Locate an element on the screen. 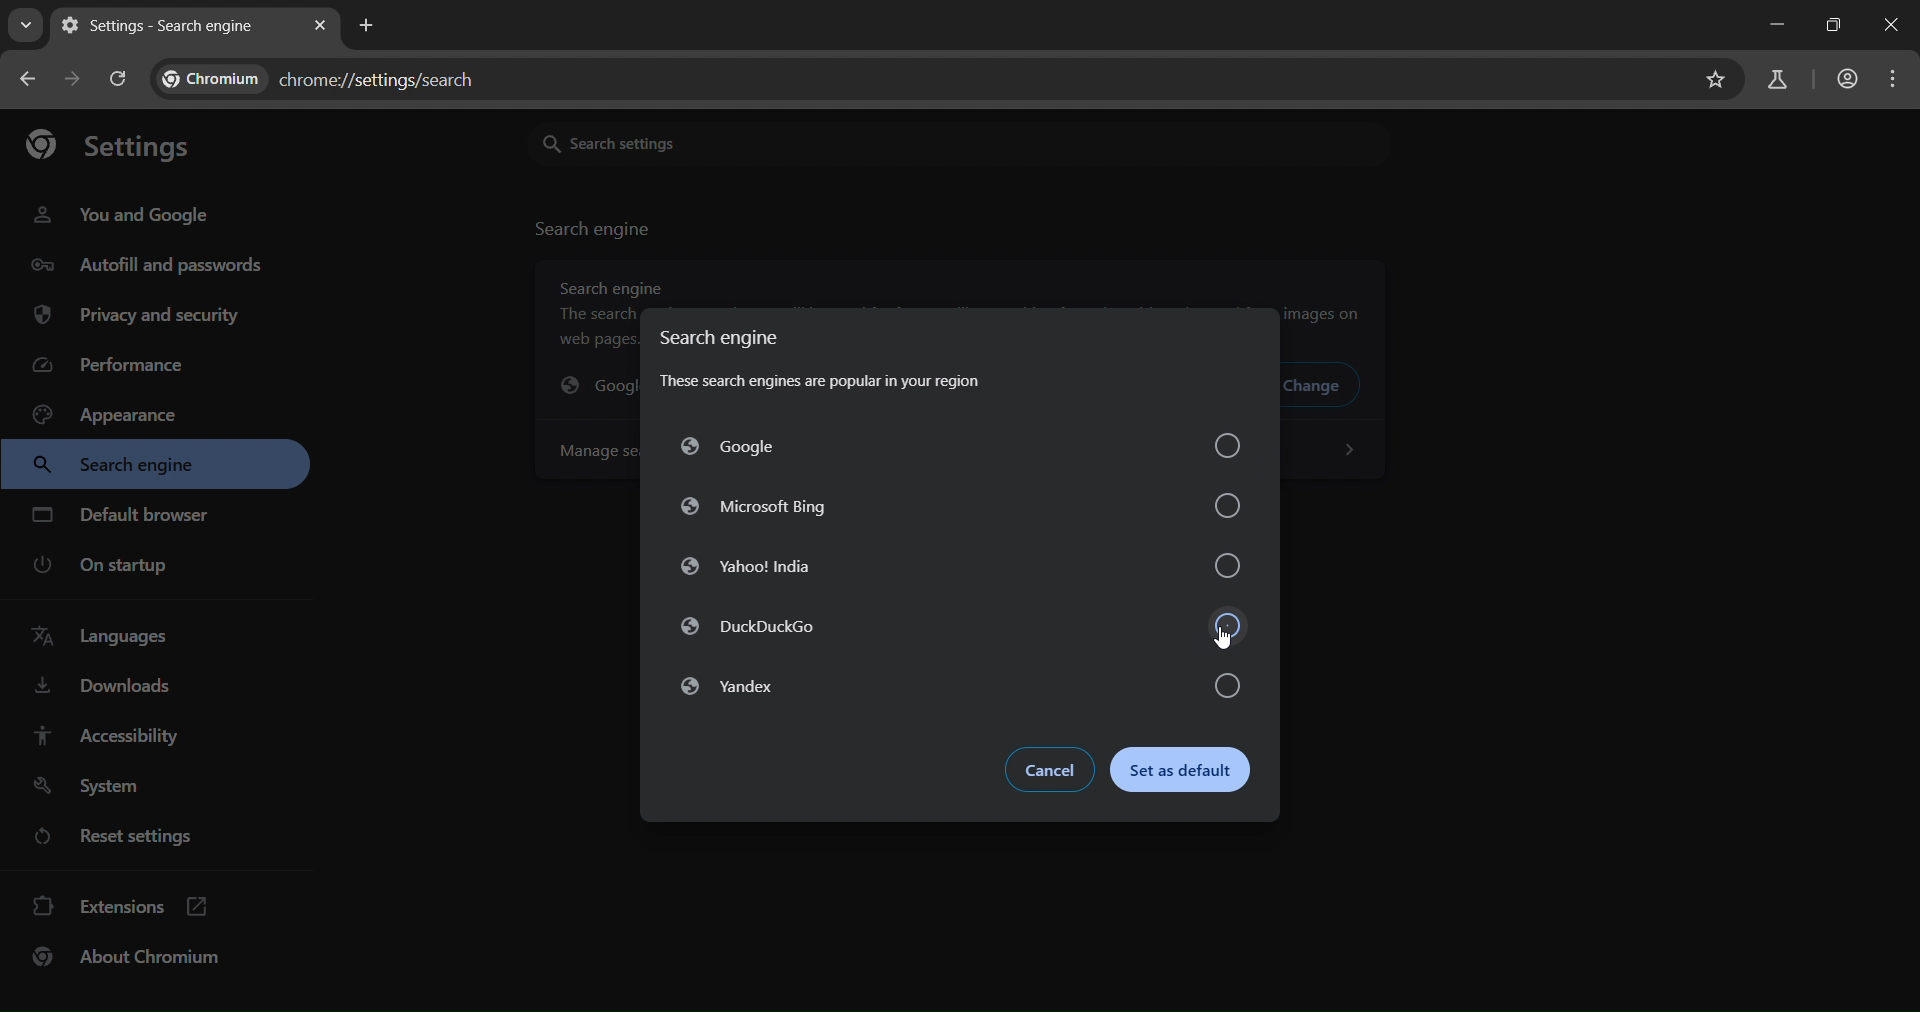 Image resolution: width=1920 pixels, height=1012 pixels. go back 1 page is located at coordinates (32, 81).